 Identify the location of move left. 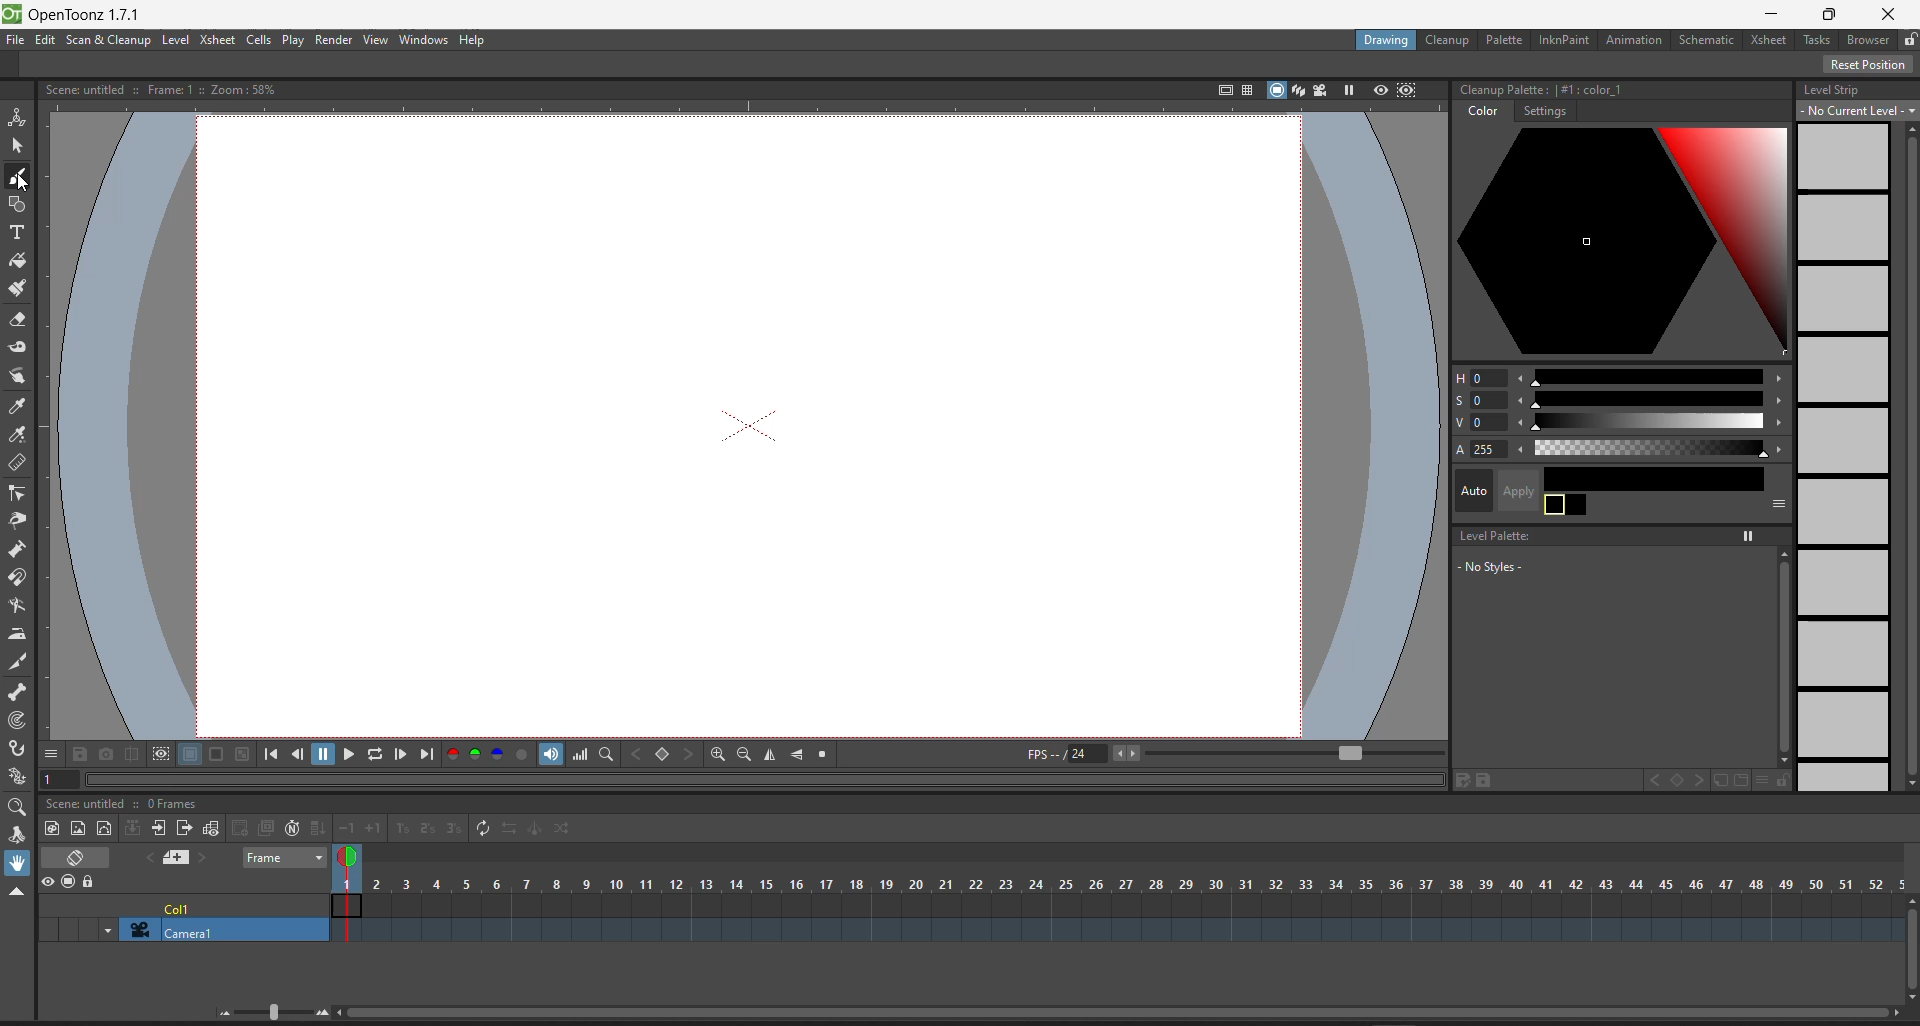
(1522, 421).